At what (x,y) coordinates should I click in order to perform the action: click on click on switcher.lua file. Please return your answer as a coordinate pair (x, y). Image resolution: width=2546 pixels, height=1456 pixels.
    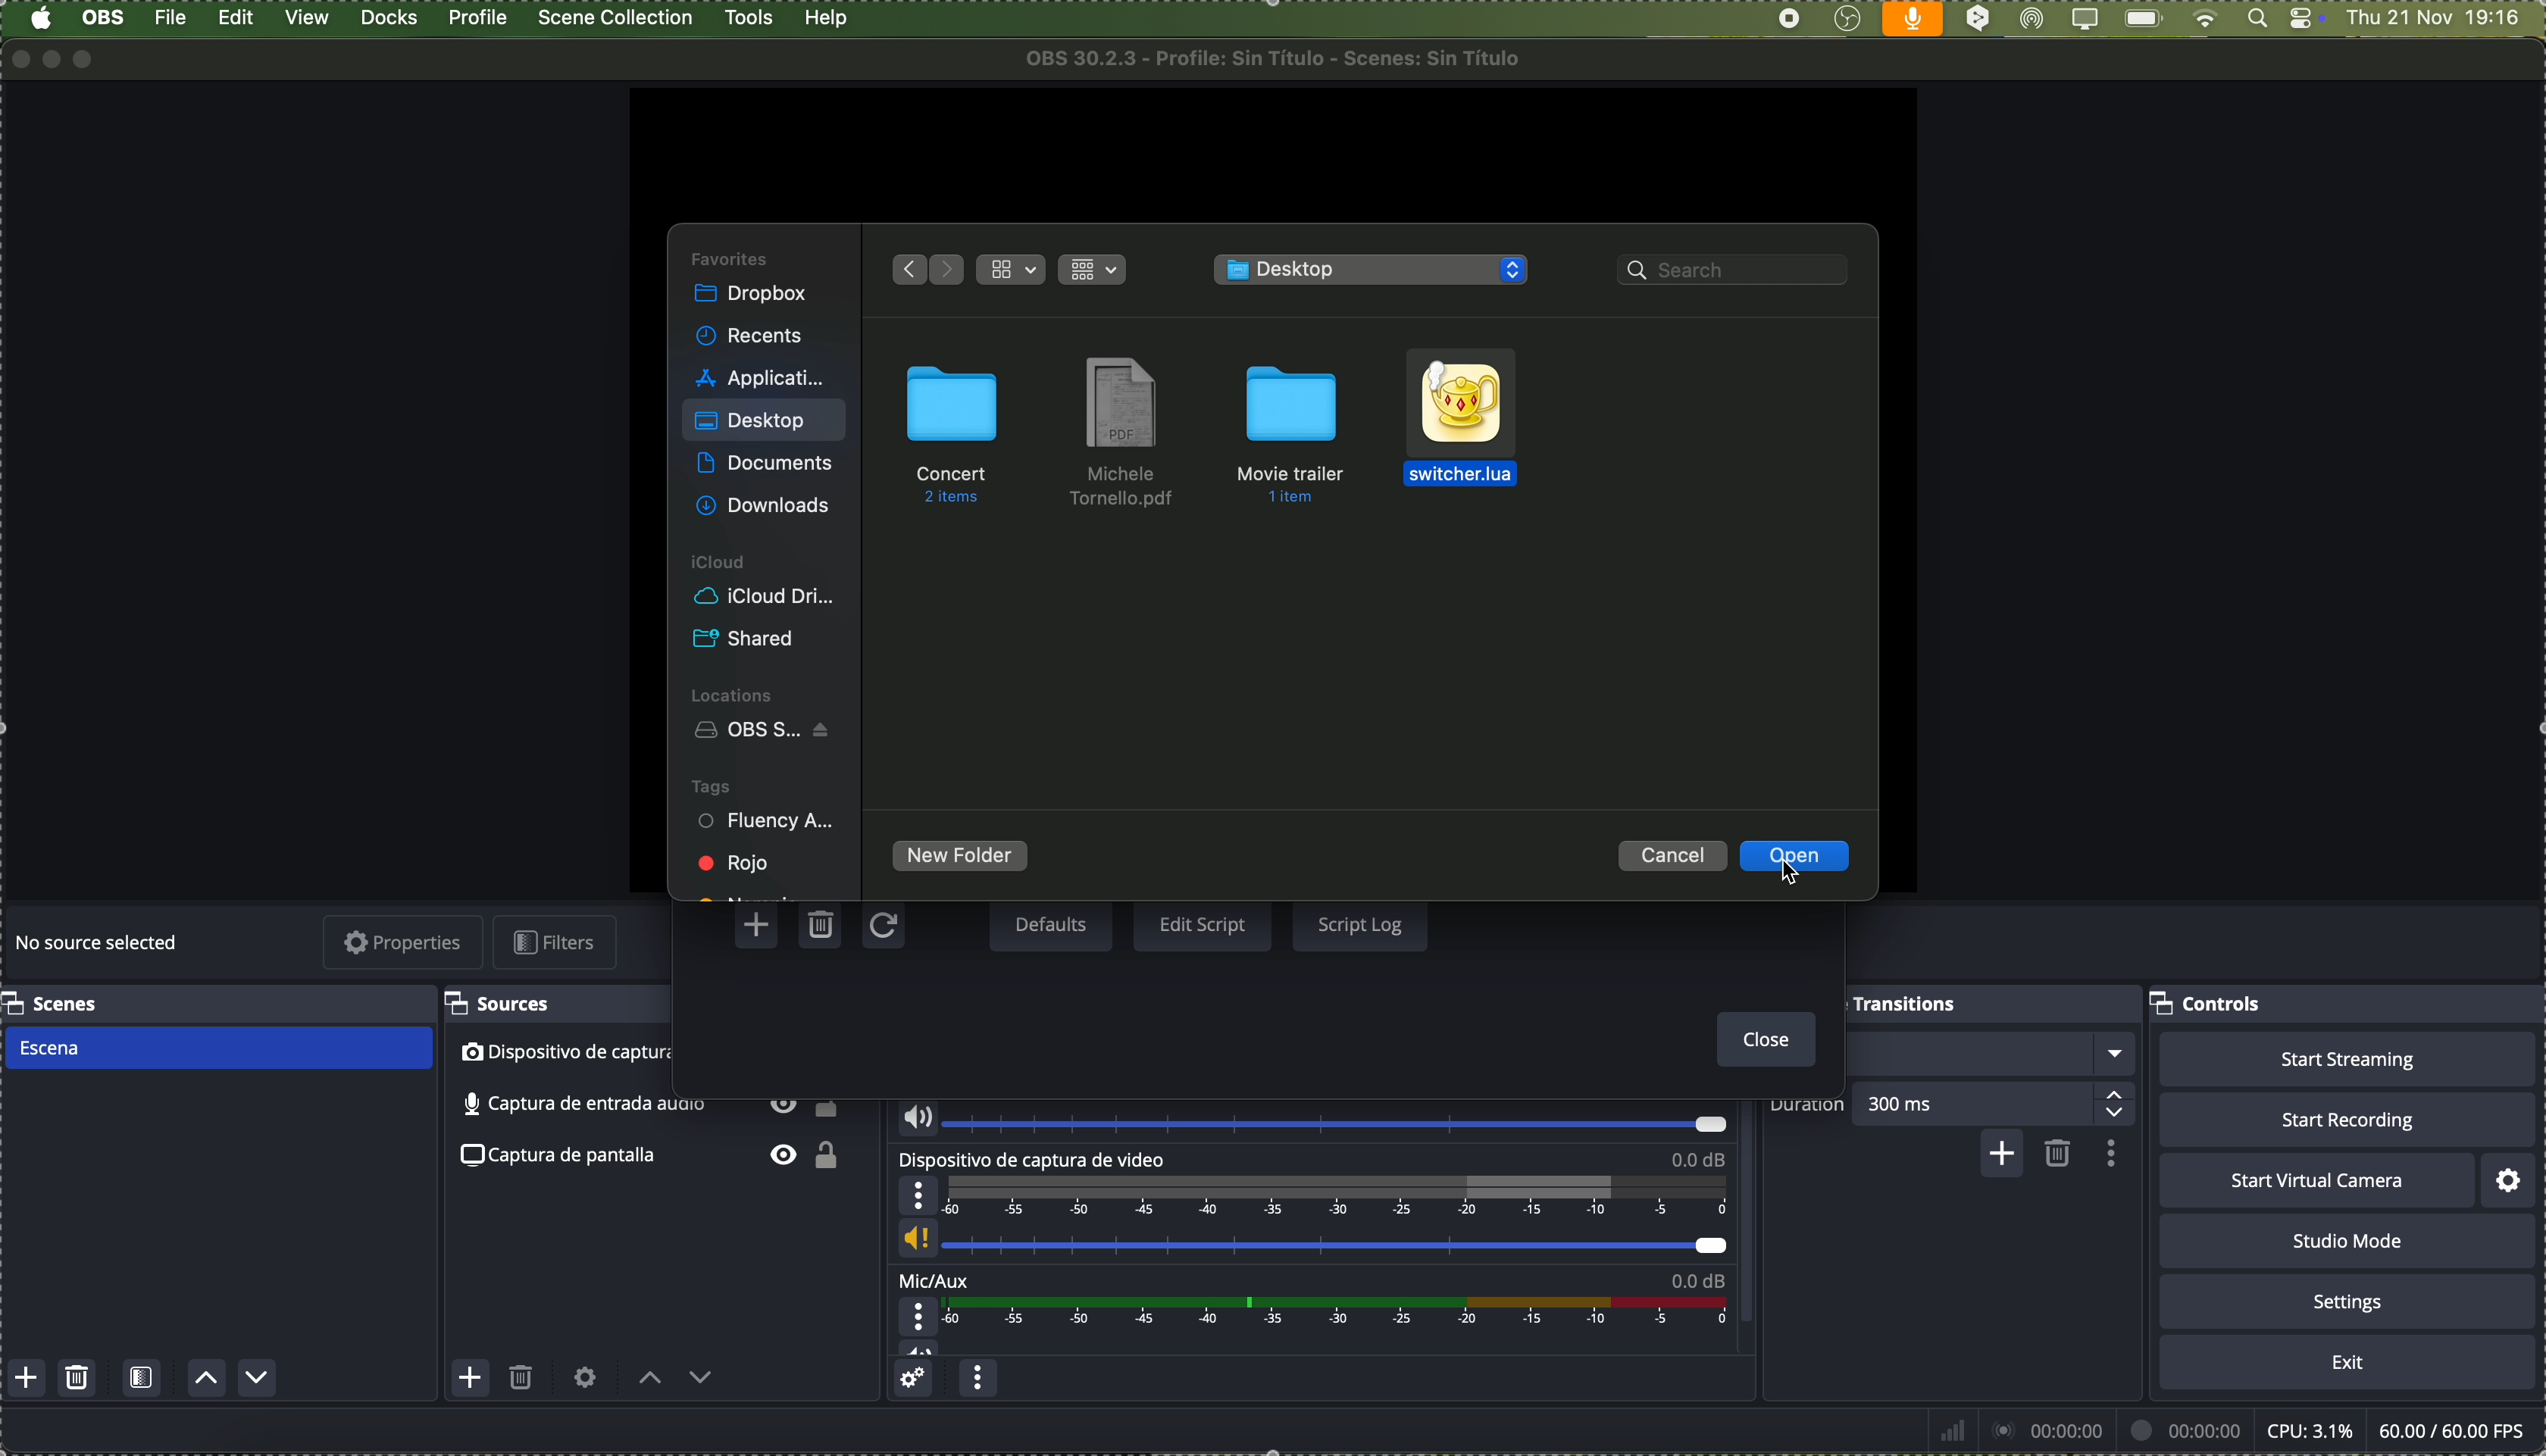
    Looking at the image, I should click on (1462, 424).